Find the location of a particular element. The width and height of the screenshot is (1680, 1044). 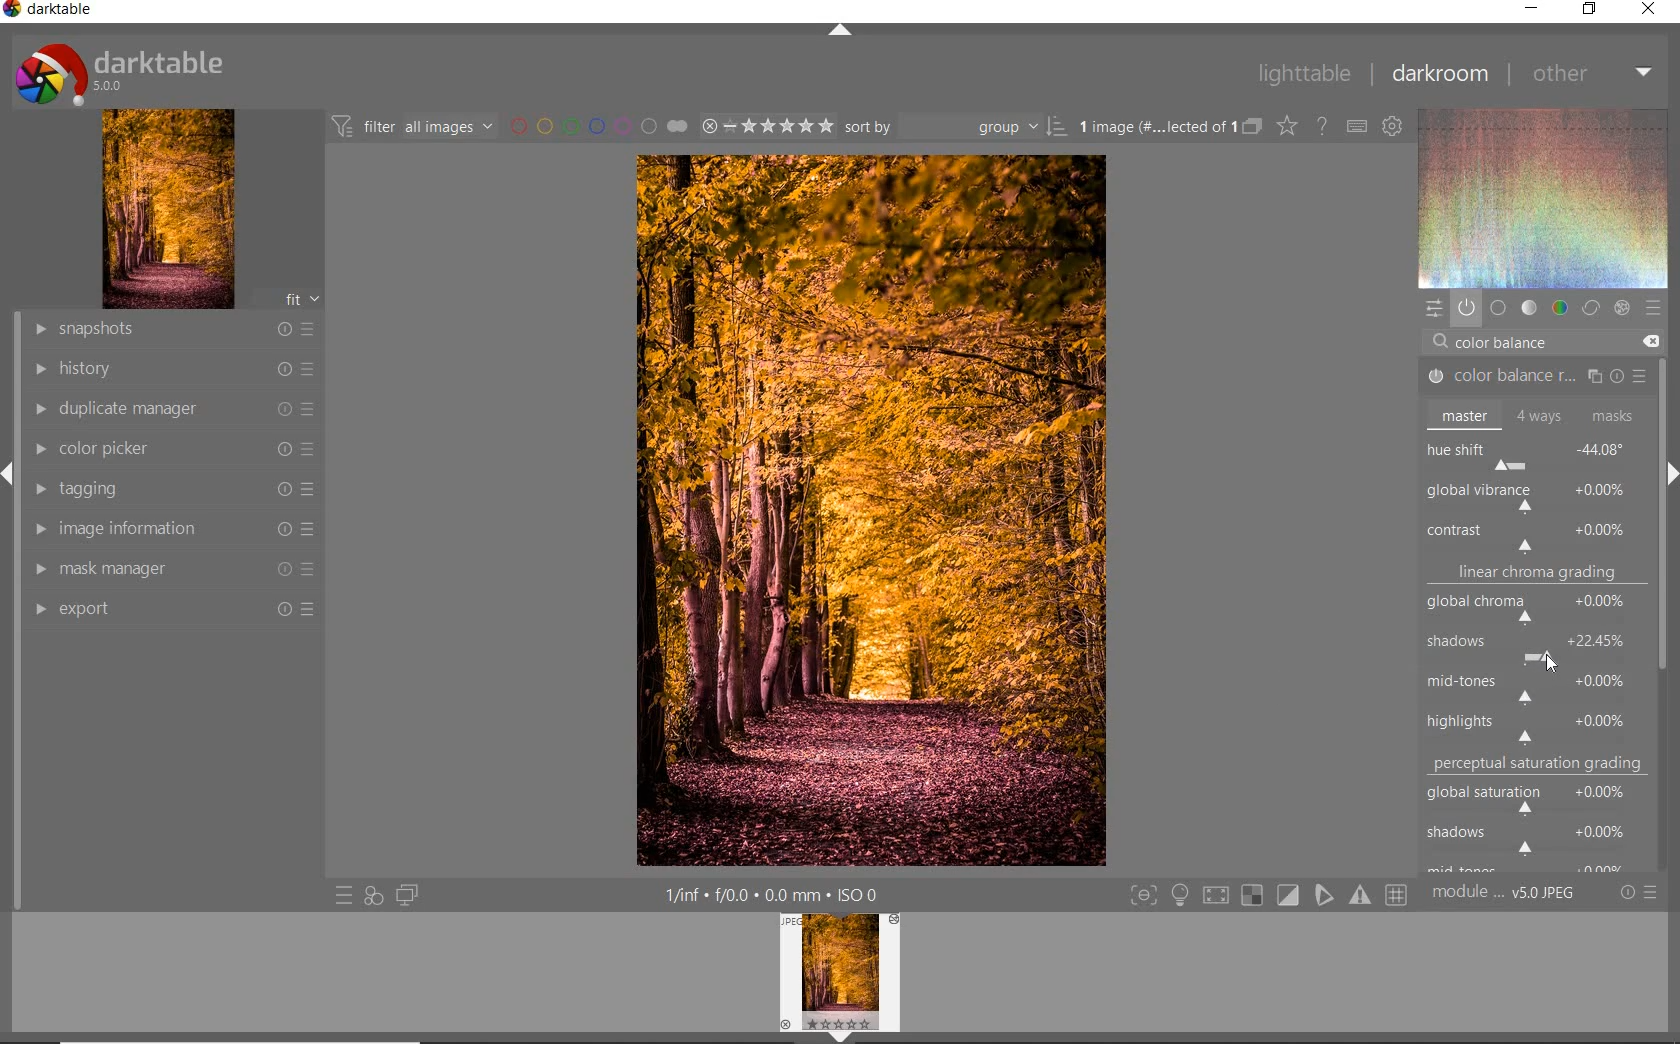

quick access panel is located at coordinates (1431, 308).